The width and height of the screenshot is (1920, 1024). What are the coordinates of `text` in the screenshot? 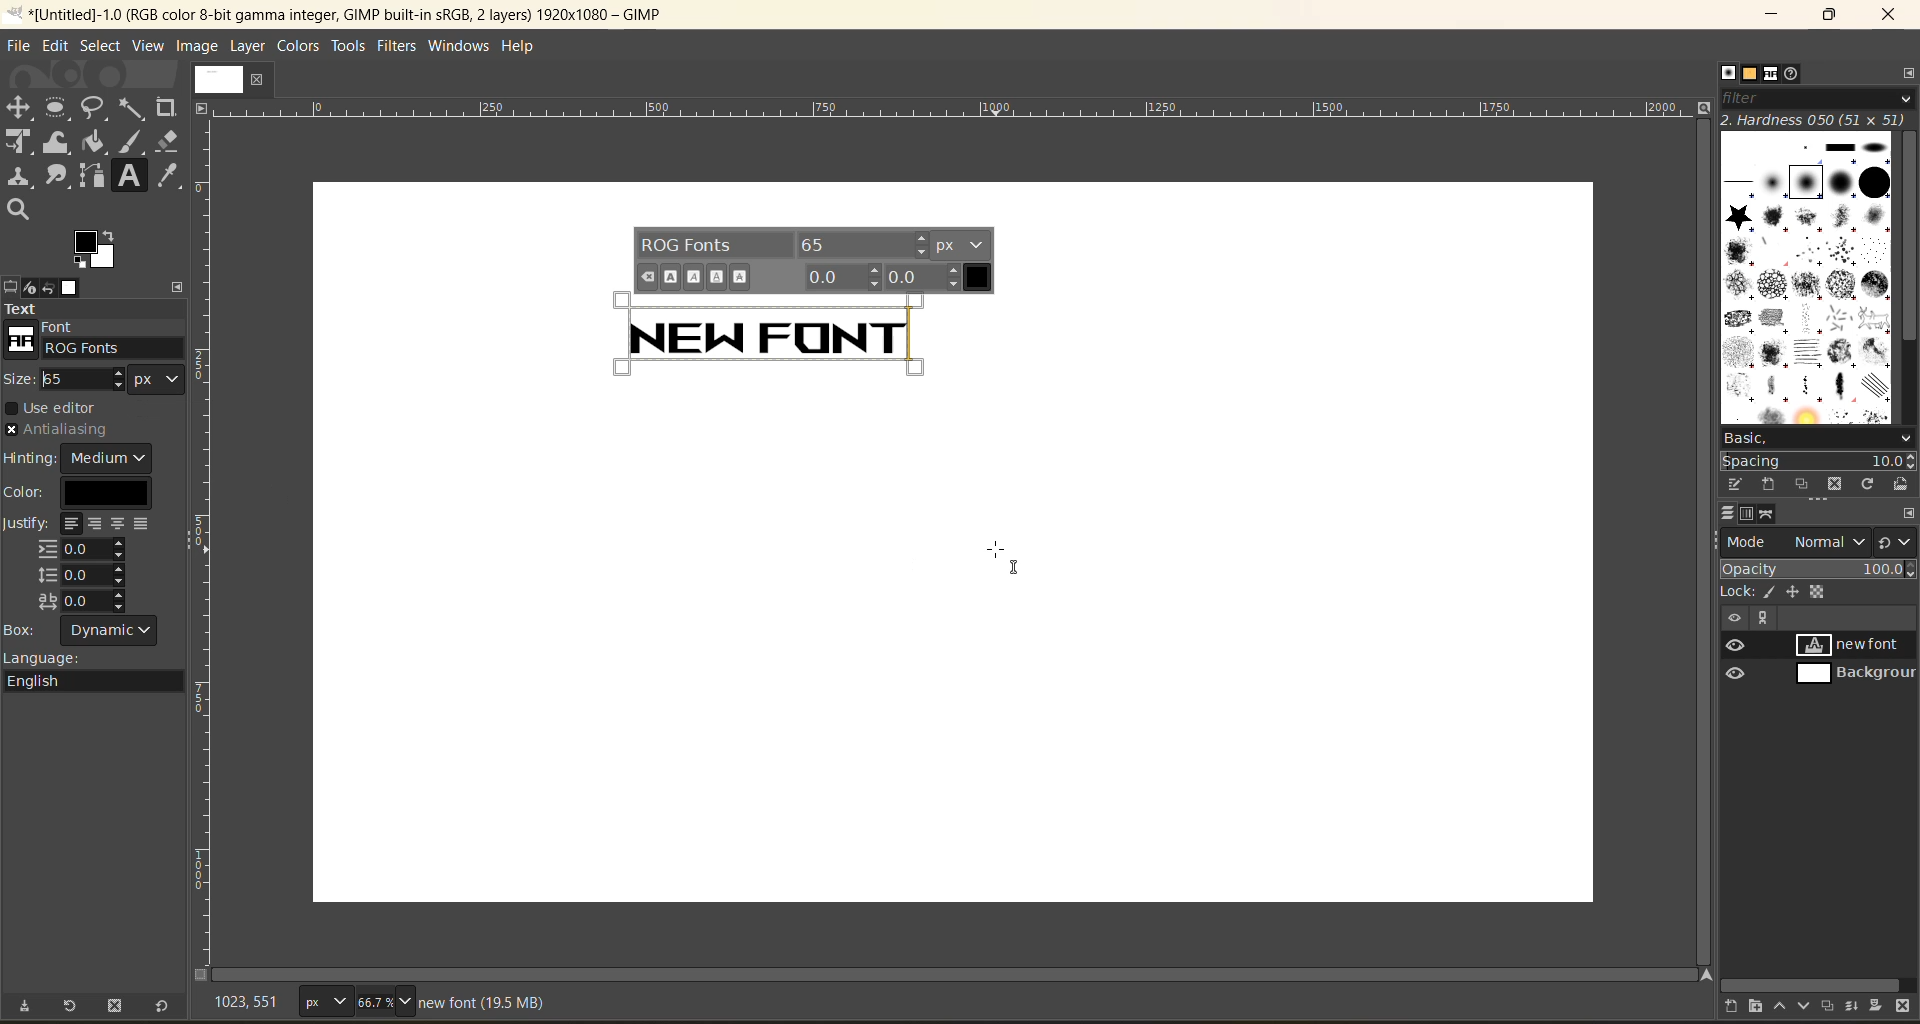 It's located at (95, 307).